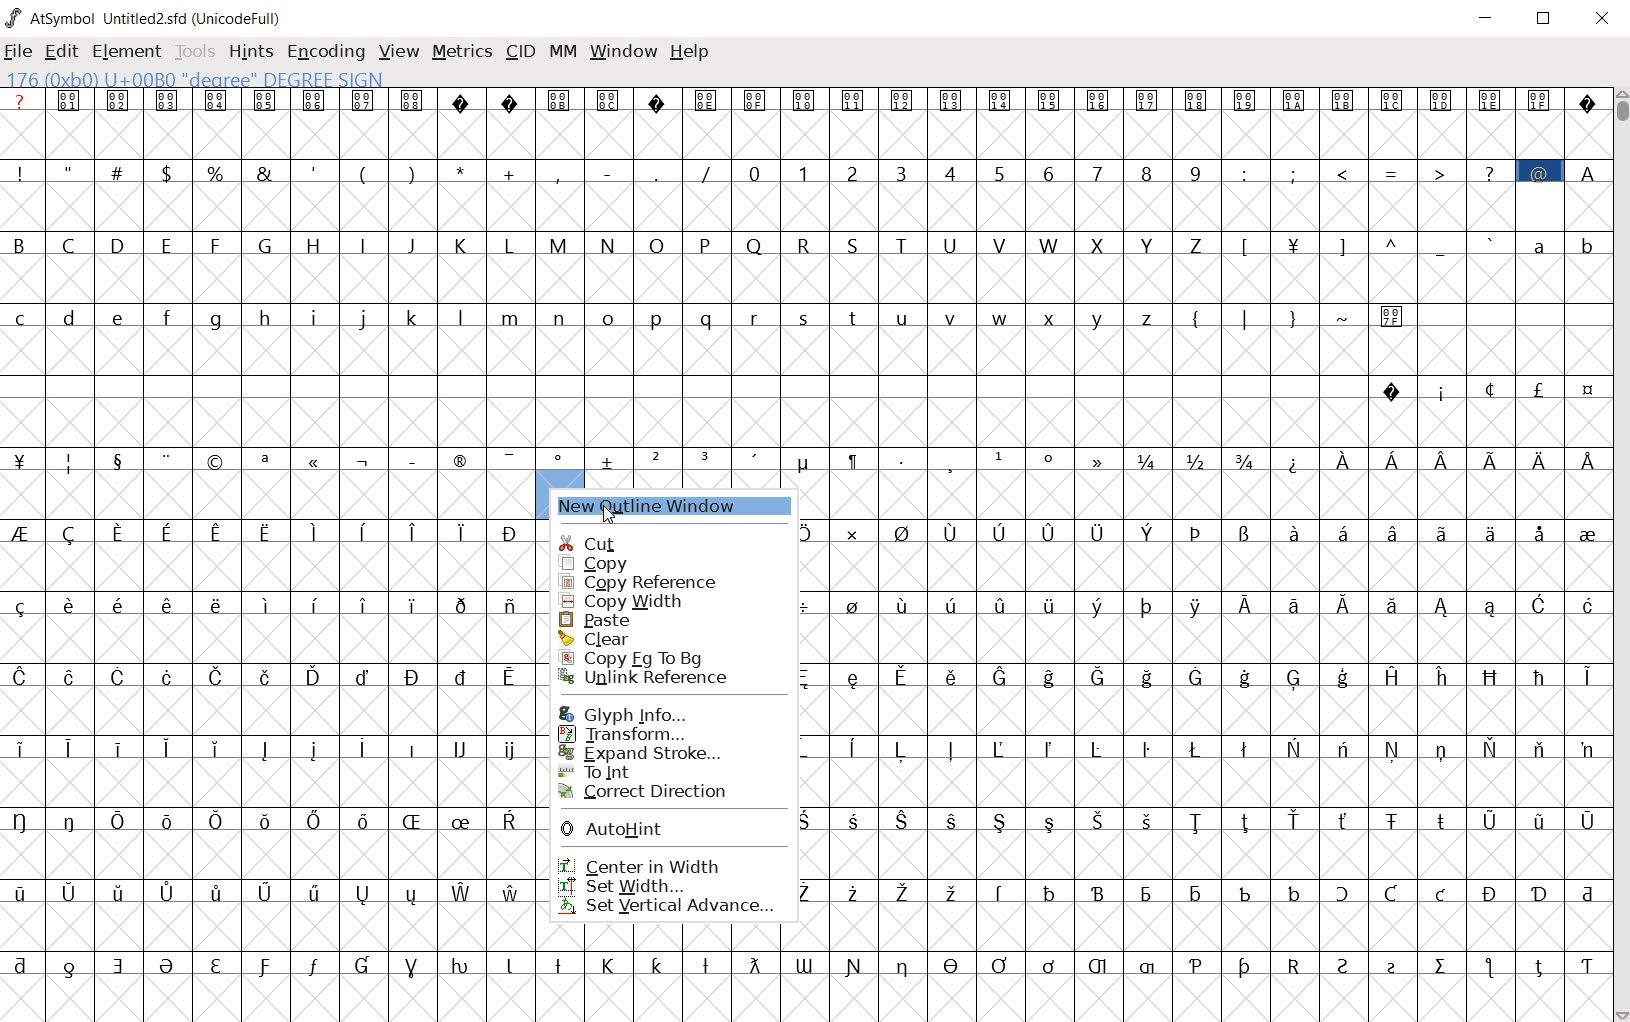  Describe the element at coordinates (650, 583) in the screenshot. I see `copy reference` at that location.